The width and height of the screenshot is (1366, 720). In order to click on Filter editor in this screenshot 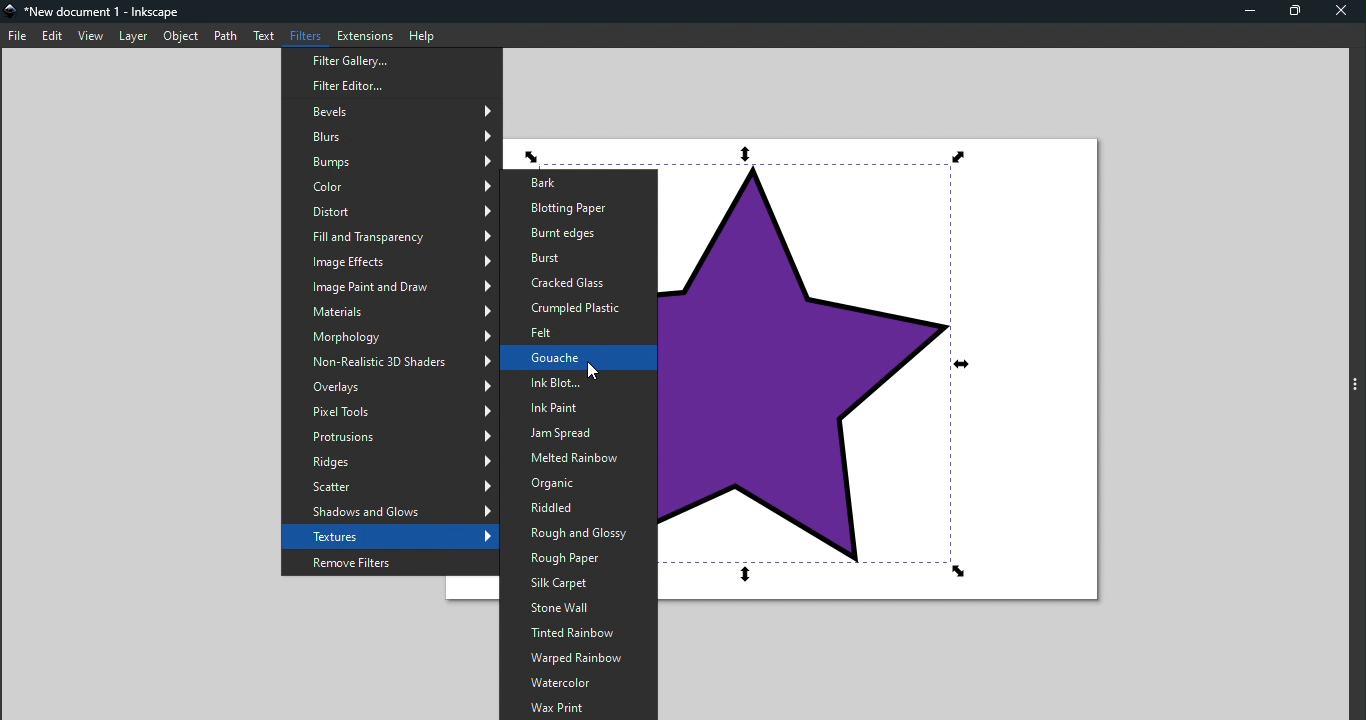, I will do `click(394, 84)`.